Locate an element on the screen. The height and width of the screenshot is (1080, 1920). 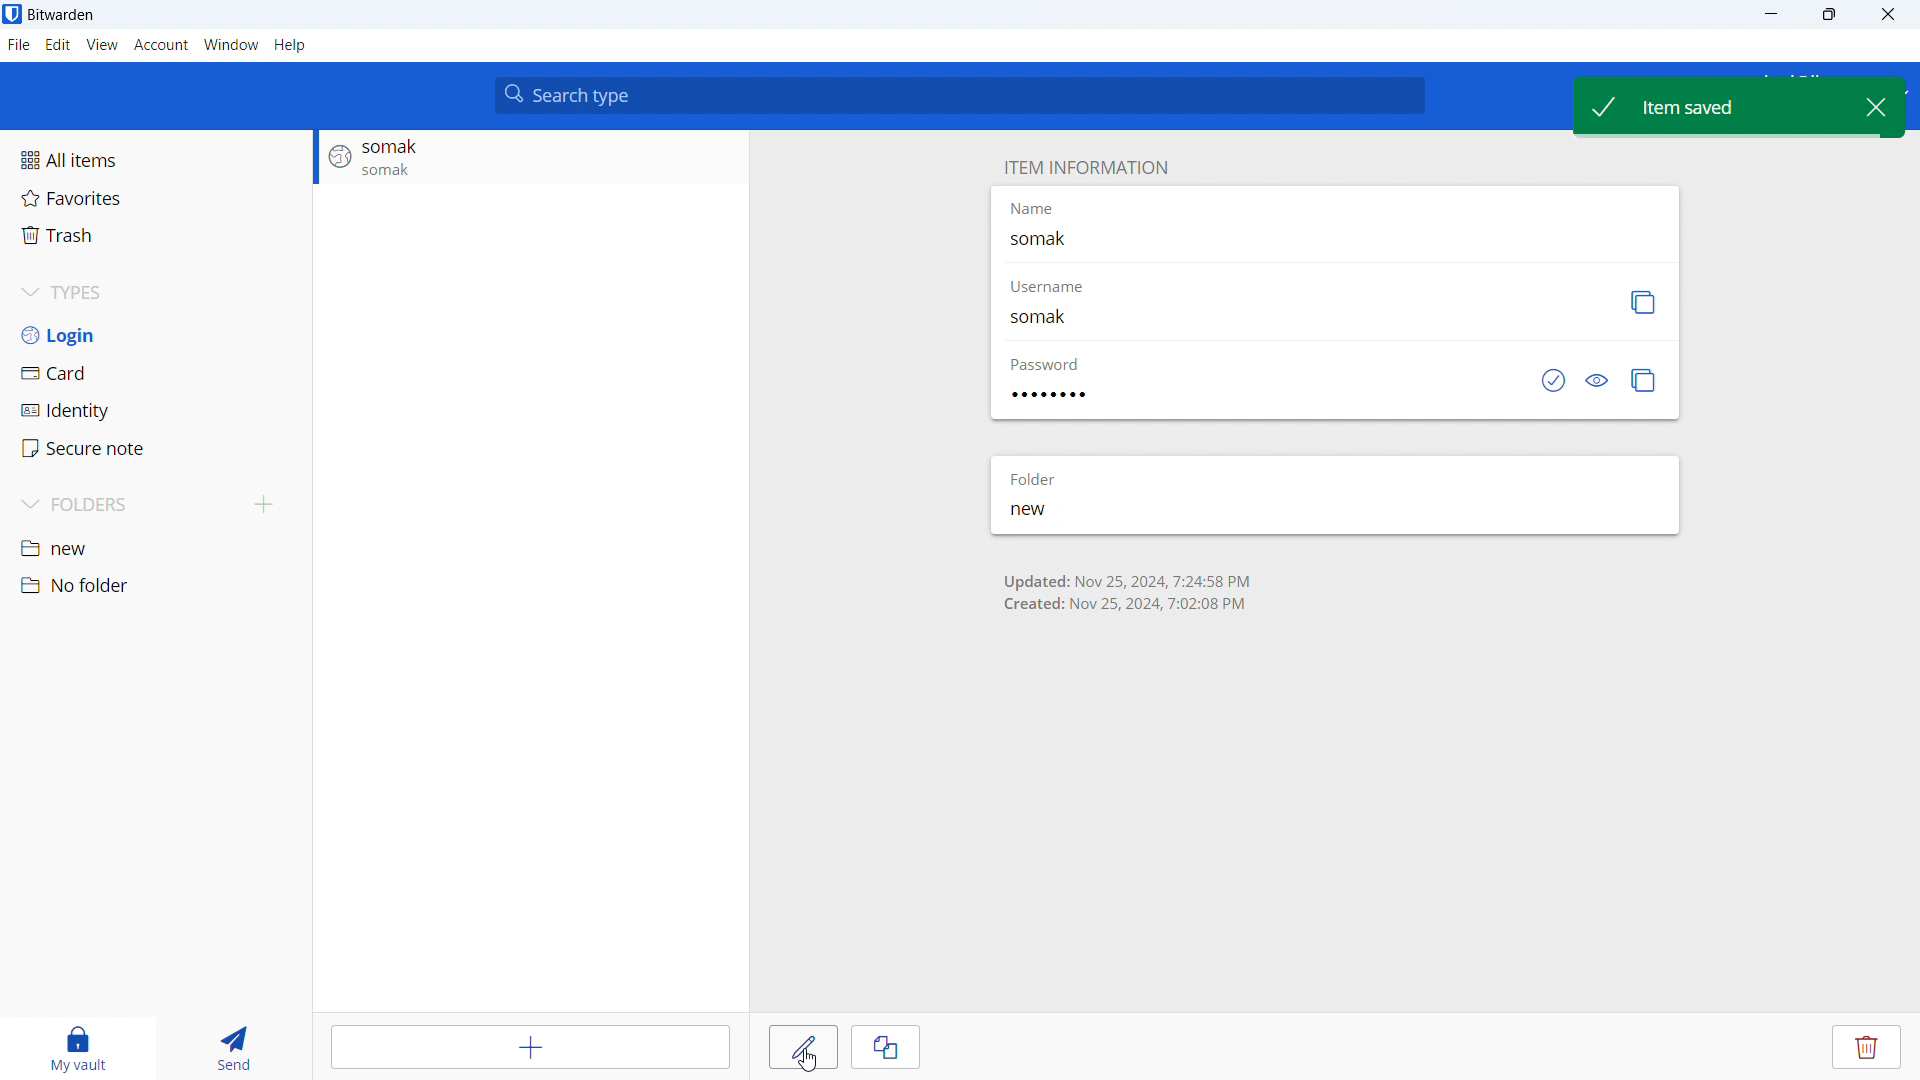
card is located at coordinates (156, 372).